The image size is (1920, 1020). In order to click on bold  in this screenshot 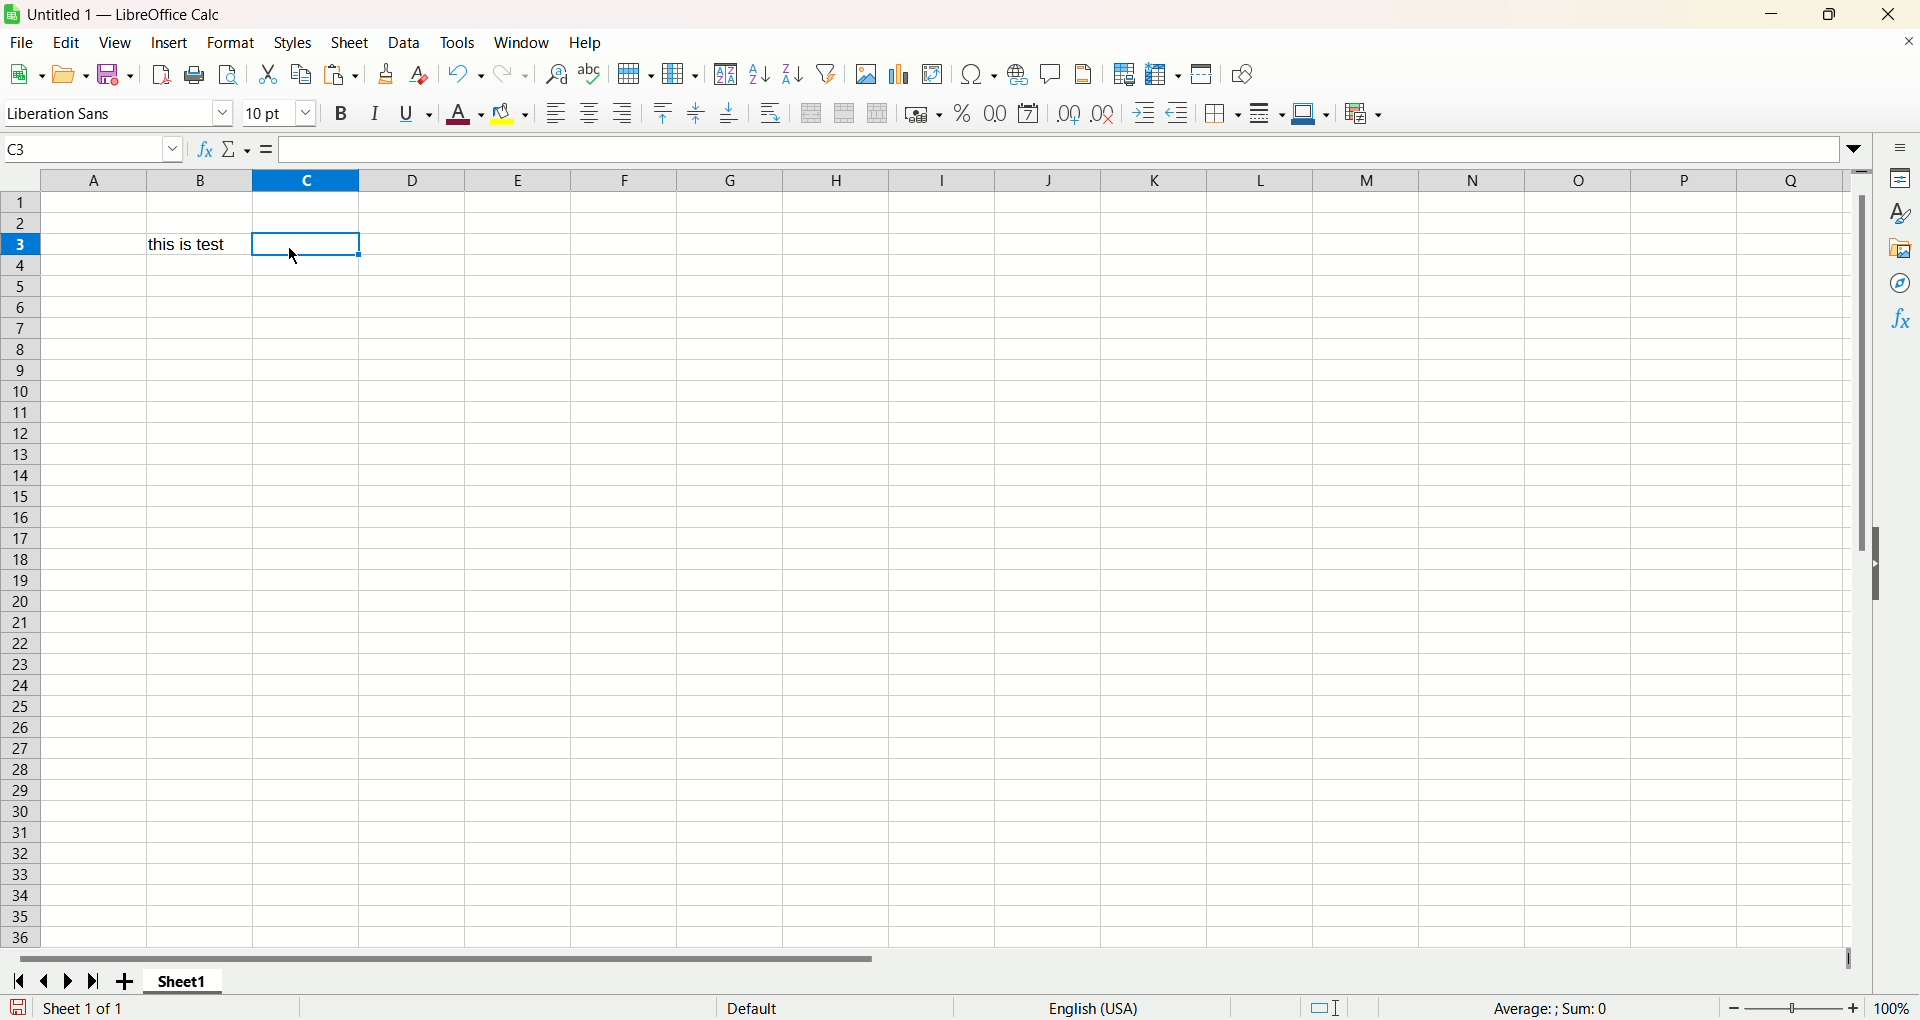, I will do `click(344, 112)`.